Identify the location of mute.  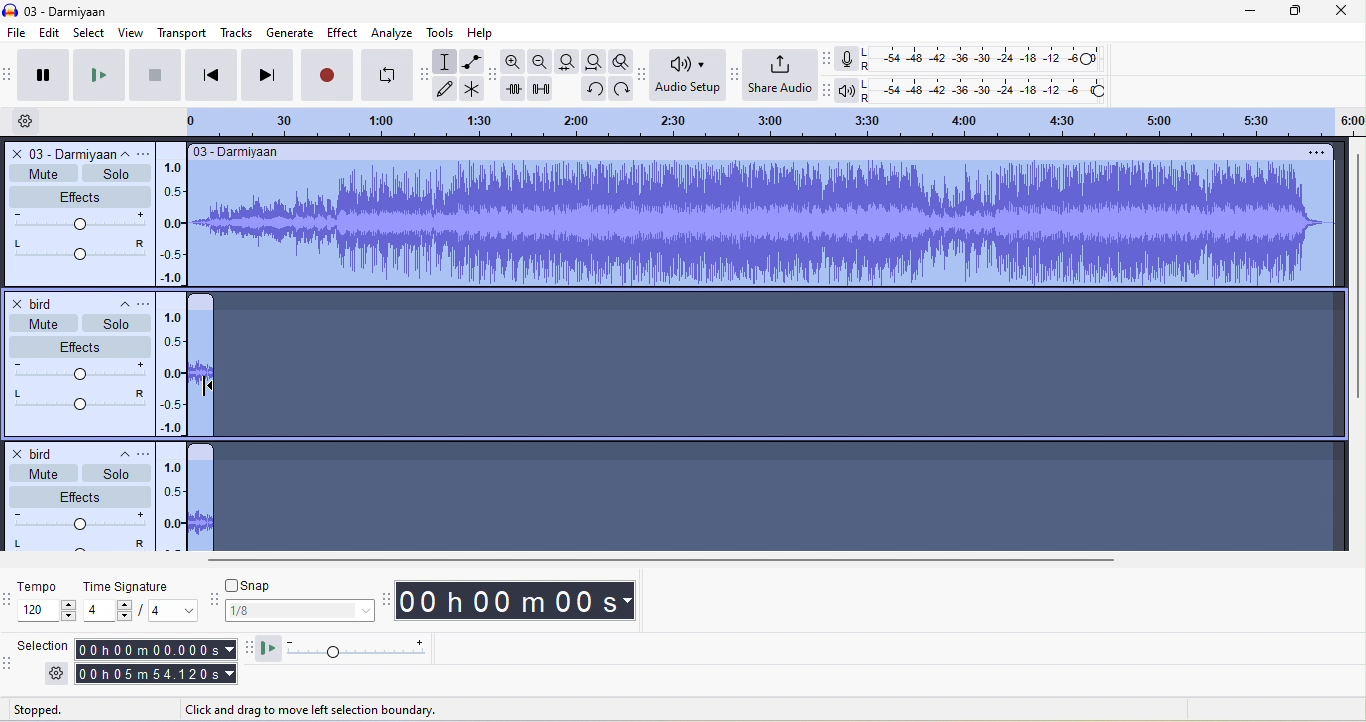
(43, 175).